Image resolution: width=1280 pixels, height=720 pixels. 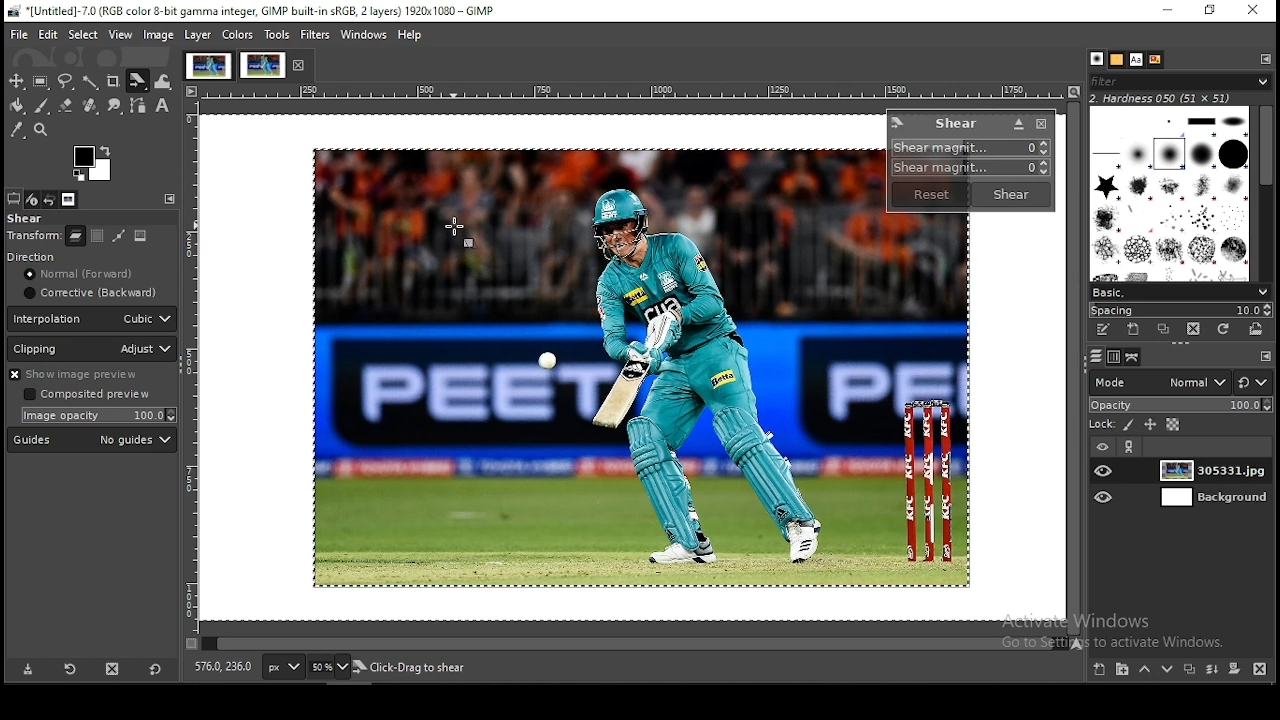 What do you see at coordinates (1184, 310) in the screenshot?
I see `spacing` at bounding box center [1184, 310].